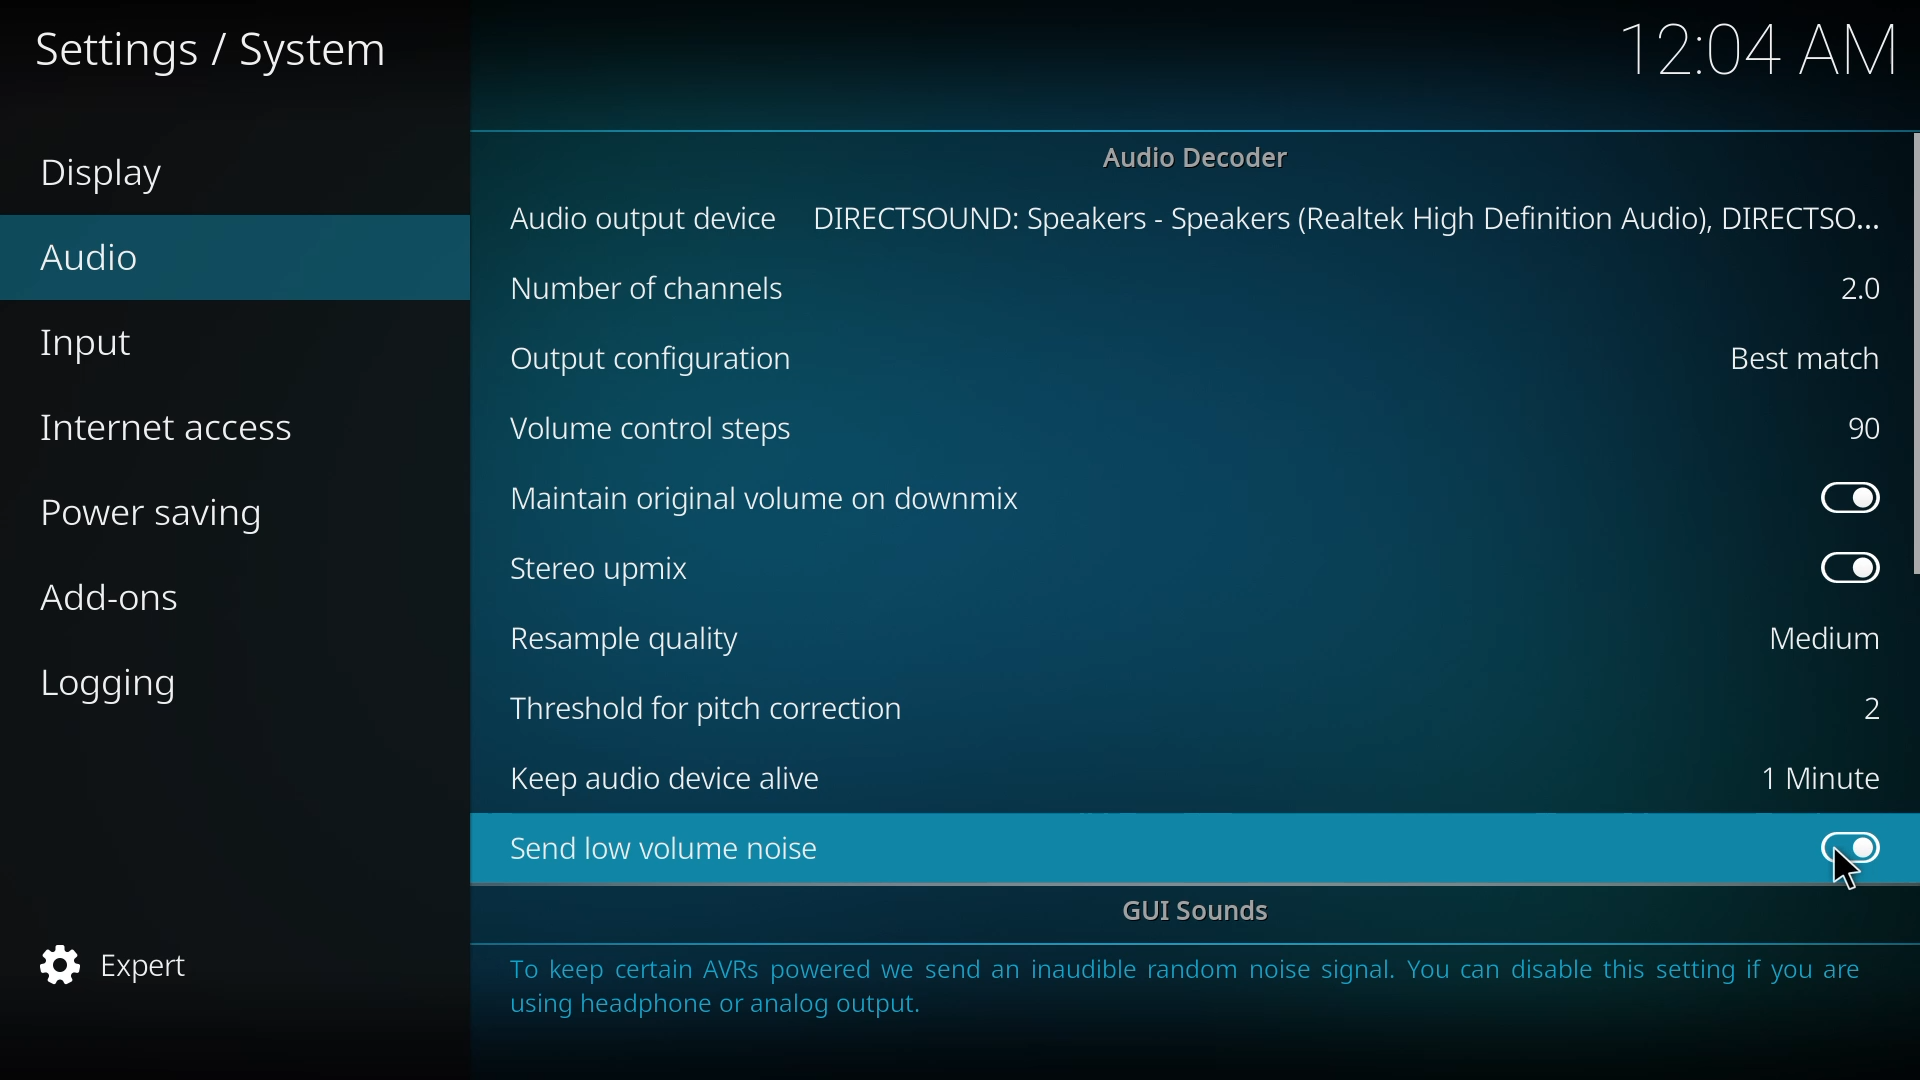 This screenshot has height=1080, width=1920. I want to click on settings system, so click(218, 49).